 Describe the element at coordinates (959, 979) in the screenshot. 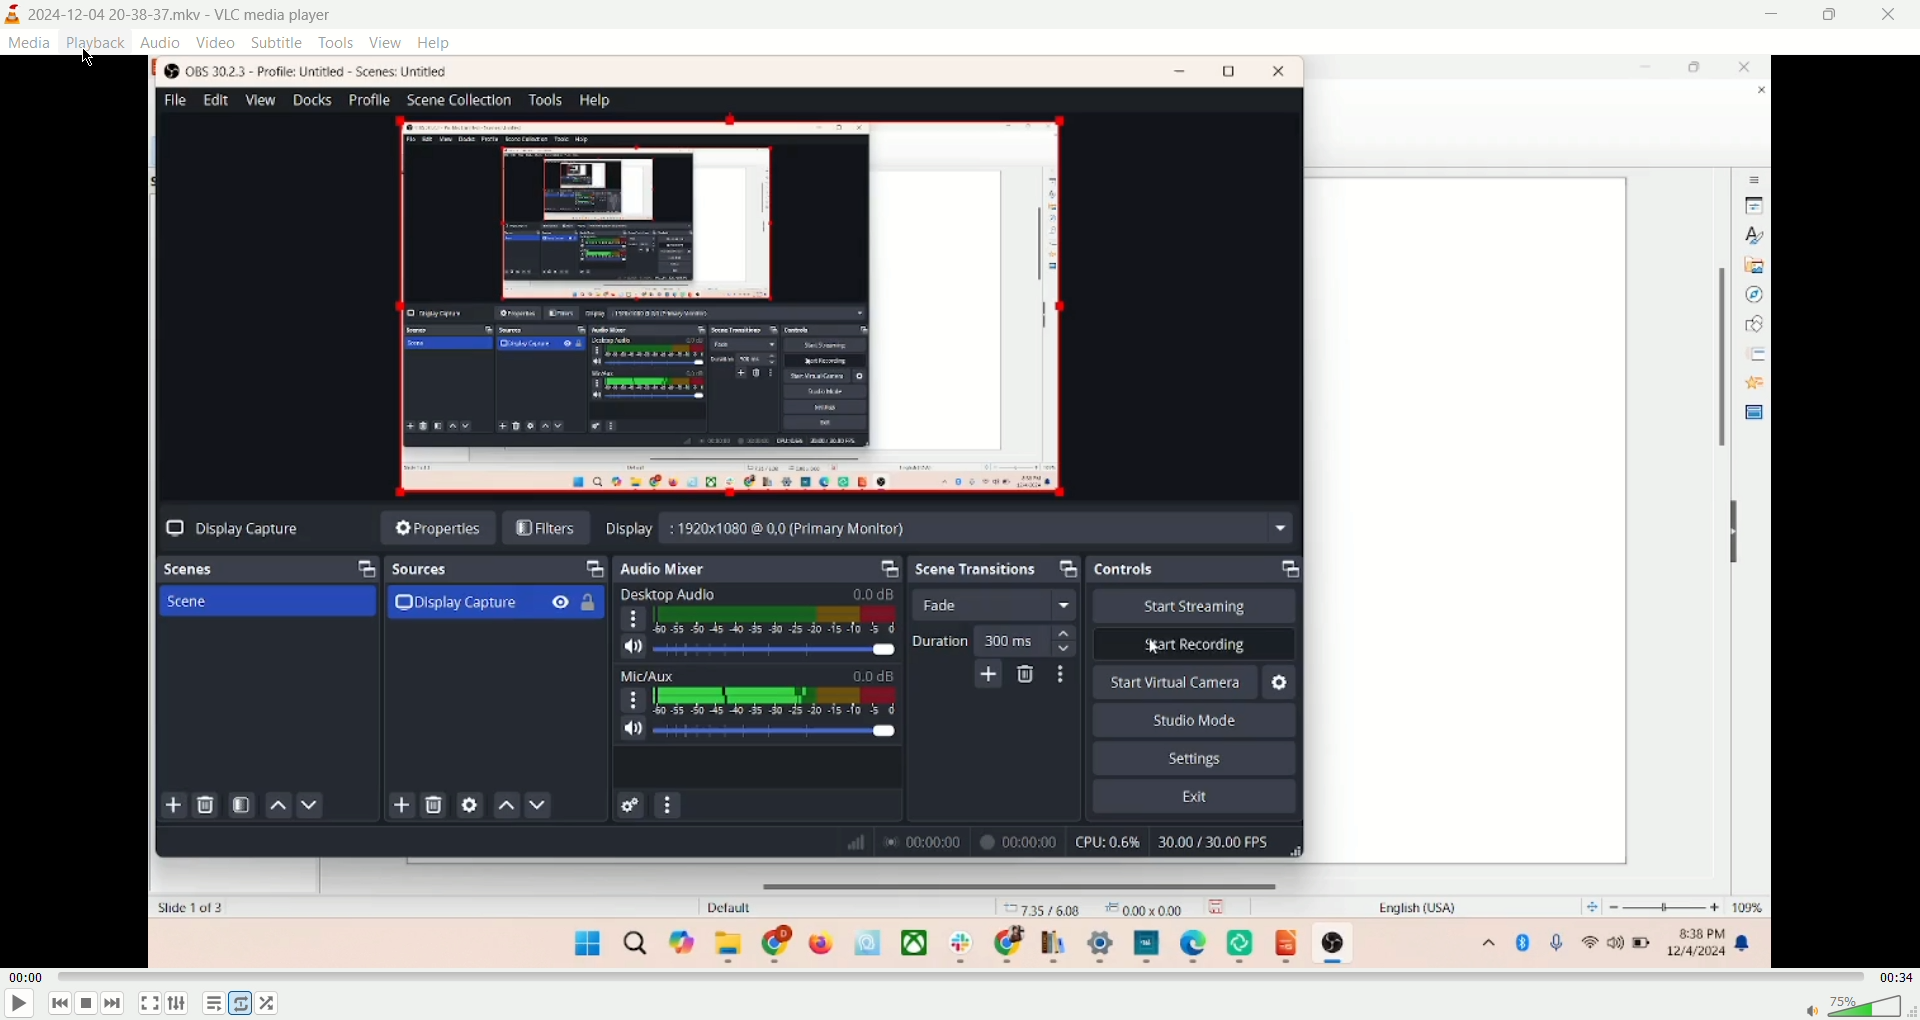

I see `progress bar` at that location.